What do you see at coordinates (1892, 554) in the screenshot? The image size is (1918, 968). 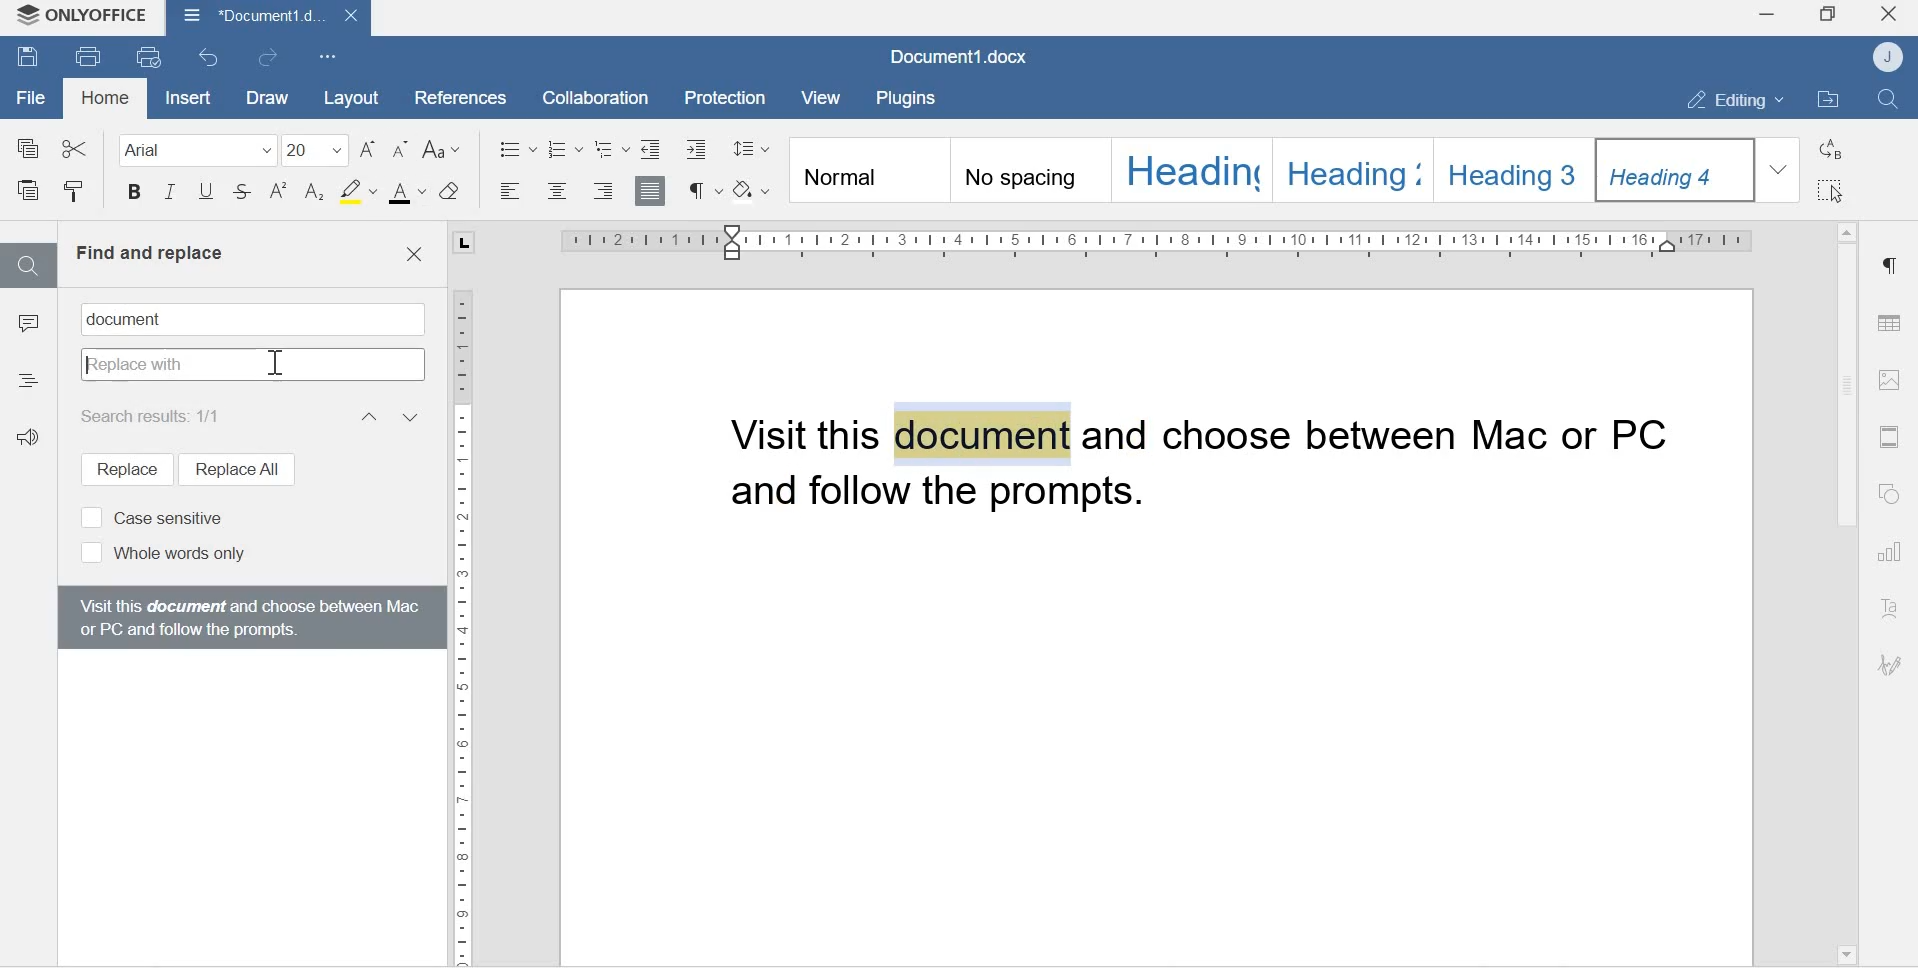 I see `Charts` at bounding box center [1892, 554].